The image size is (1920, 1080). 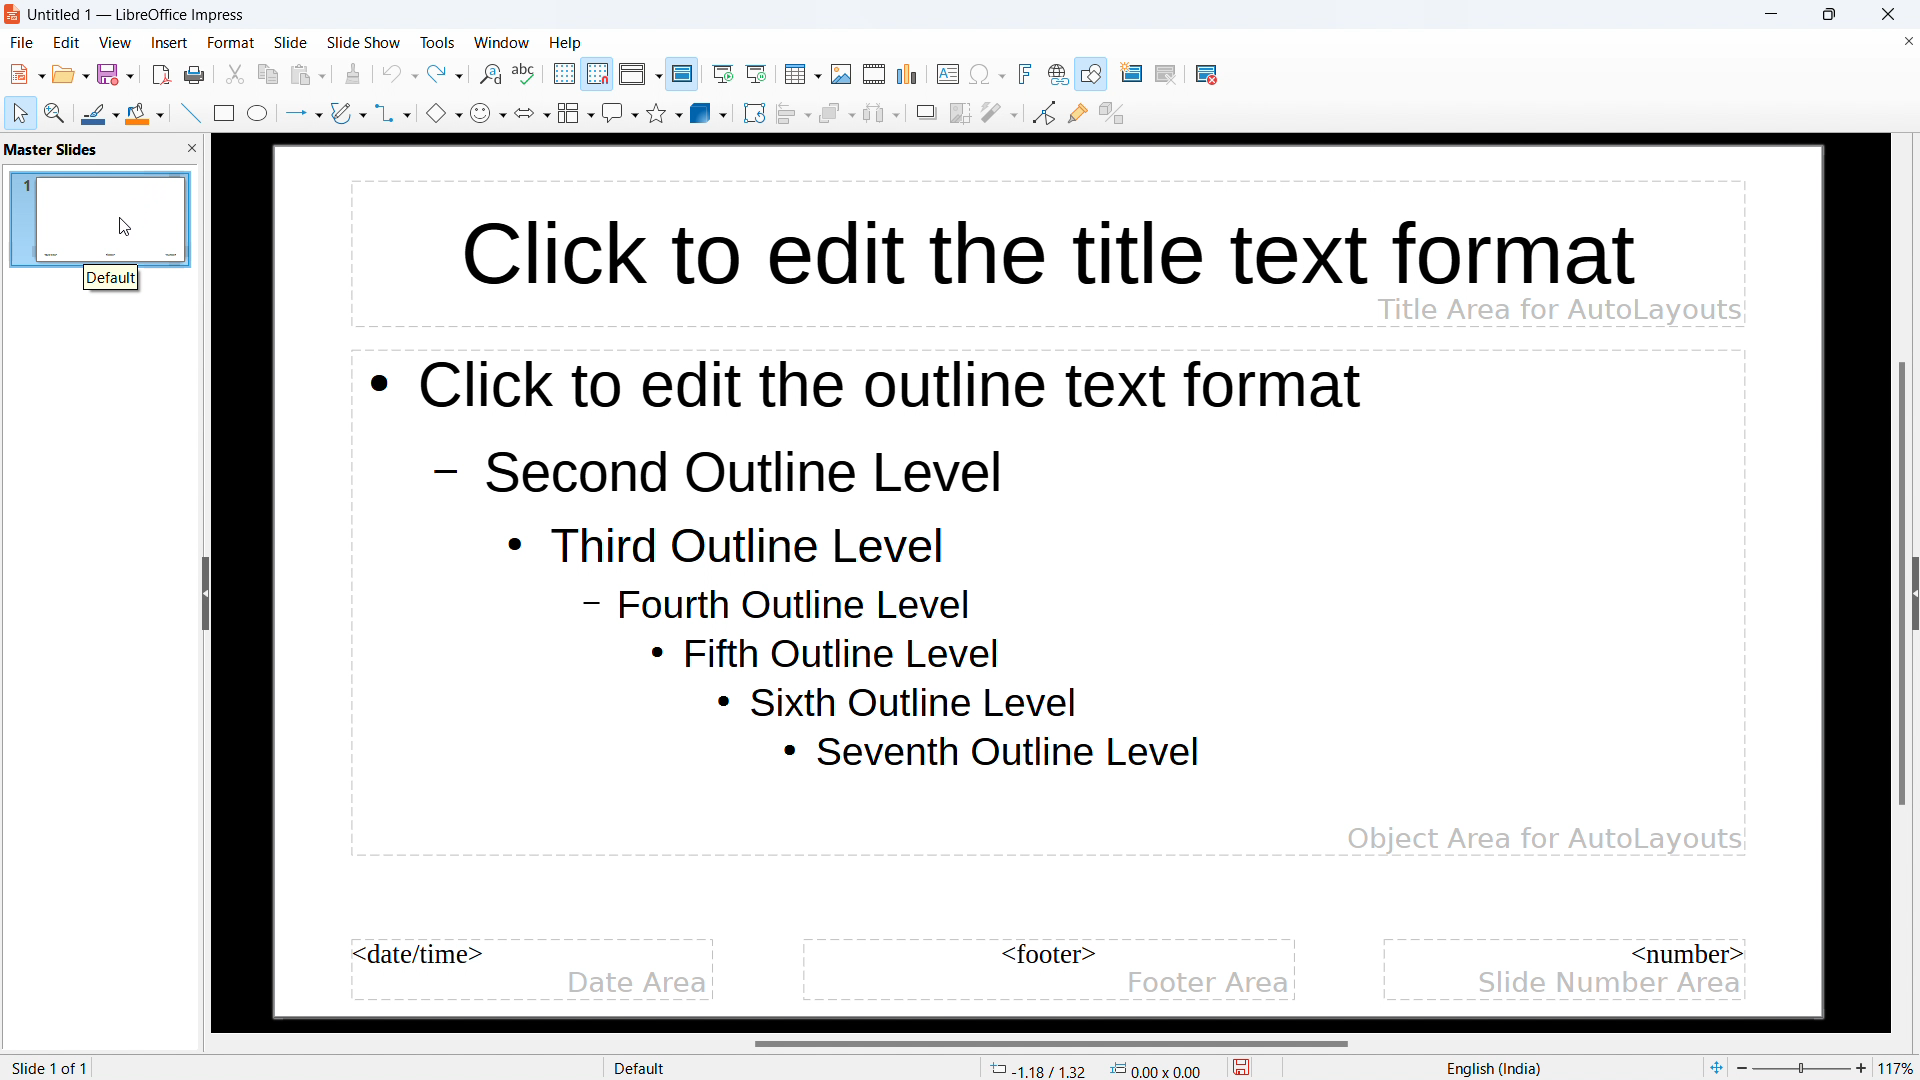 What do you see at coordinates (565, 43) in the screenshot?
I see `help` at bounding box center [565, 43].